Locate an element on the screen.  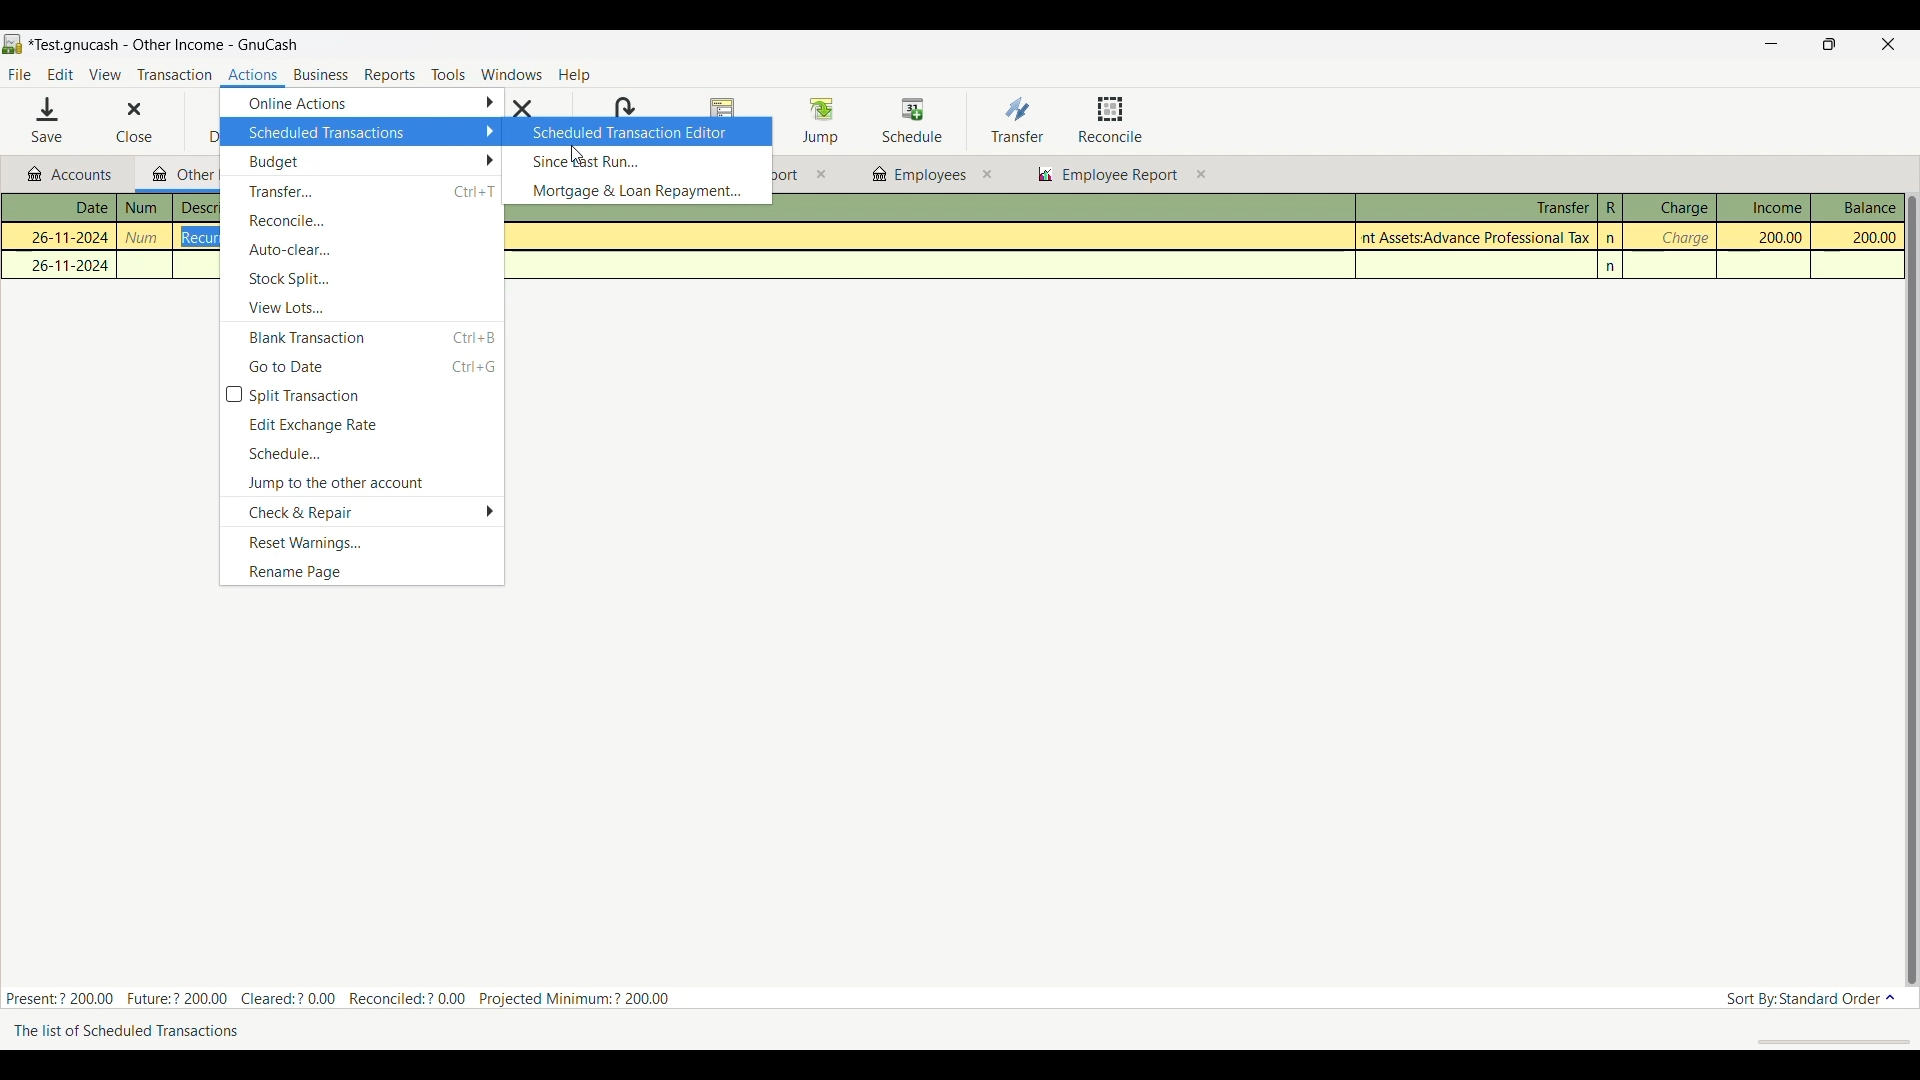
Show interface in a smaller tab is located at coordinates (1833, 46).